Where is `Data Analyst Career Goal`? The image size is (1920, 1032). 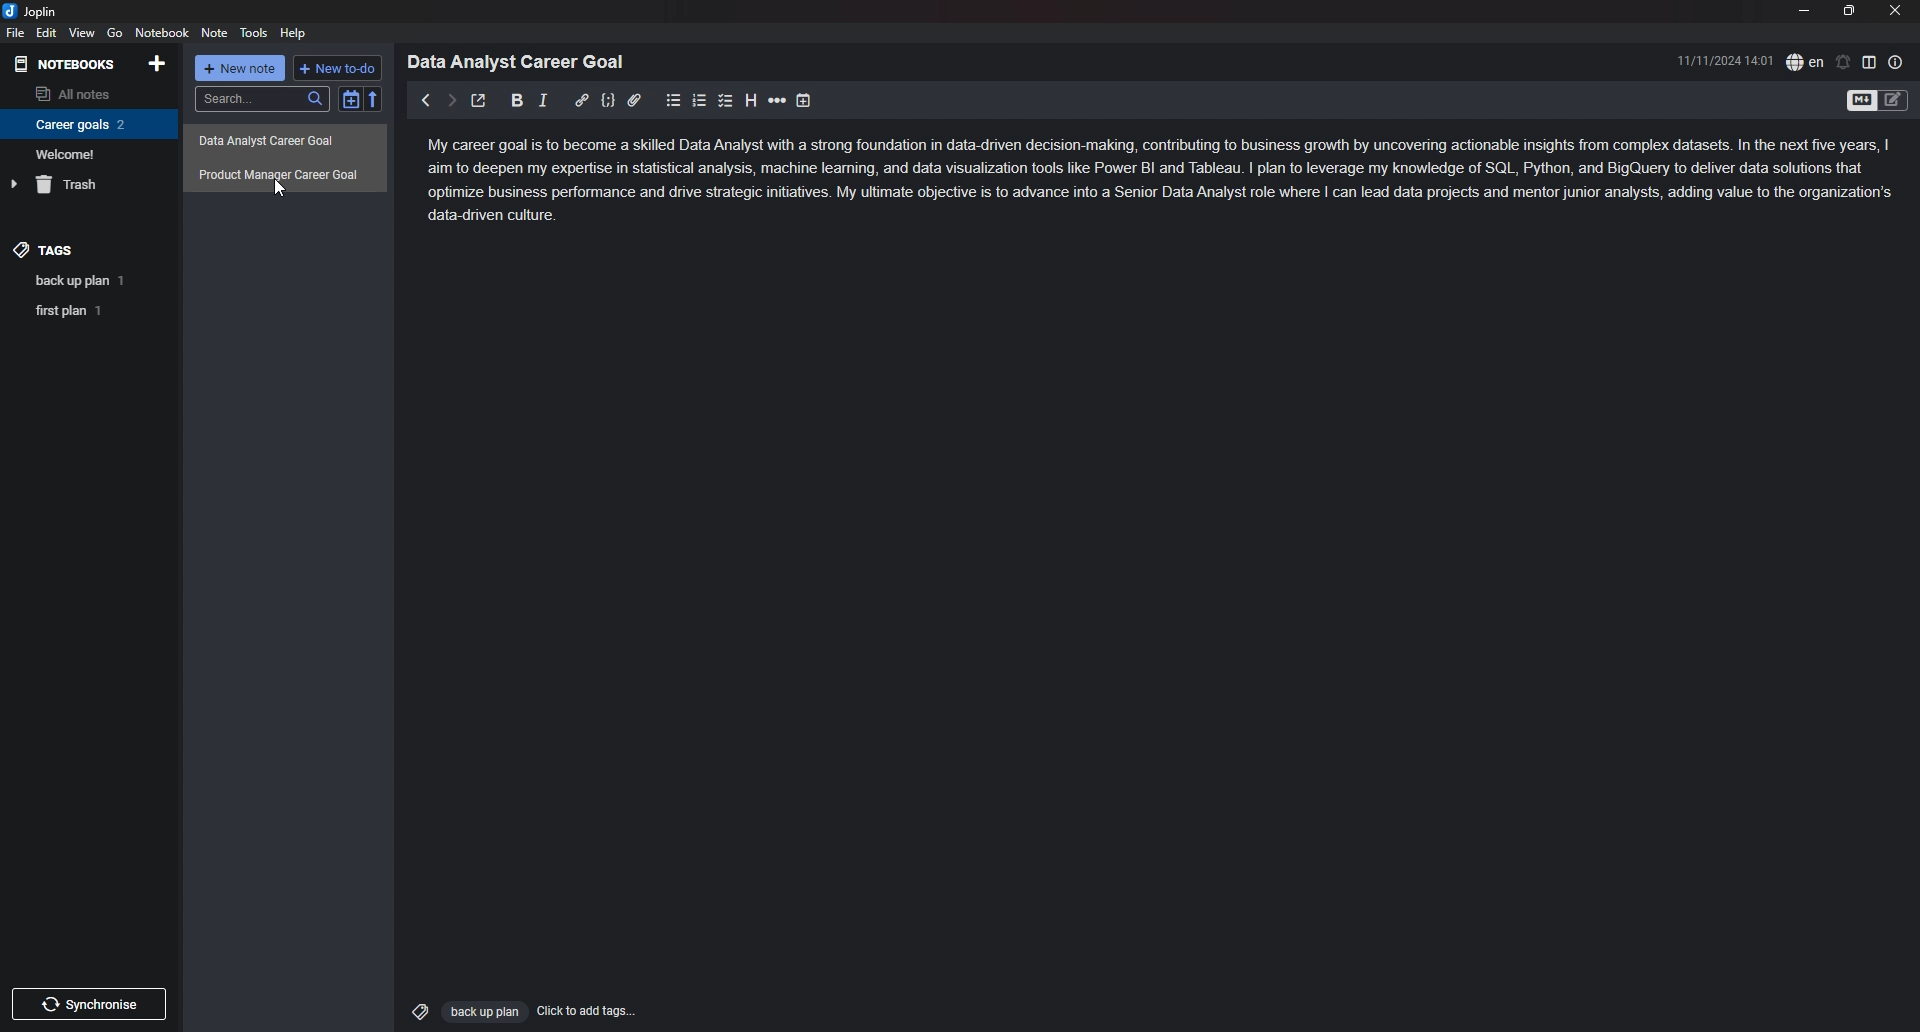 Data Analyst Career Goal is located at coordinates (523, 61).